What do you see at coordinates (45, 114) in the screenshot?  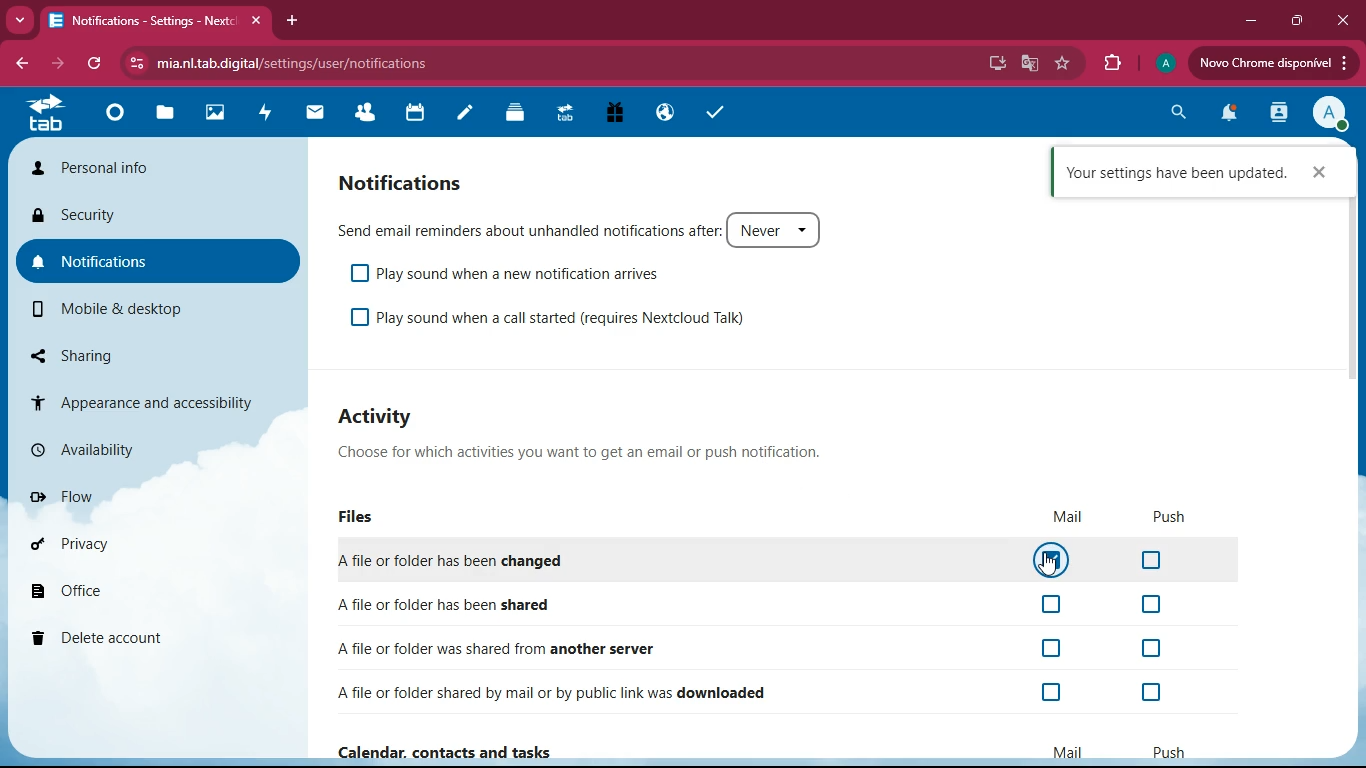 I see `tab` at bounding box center [45, 114].